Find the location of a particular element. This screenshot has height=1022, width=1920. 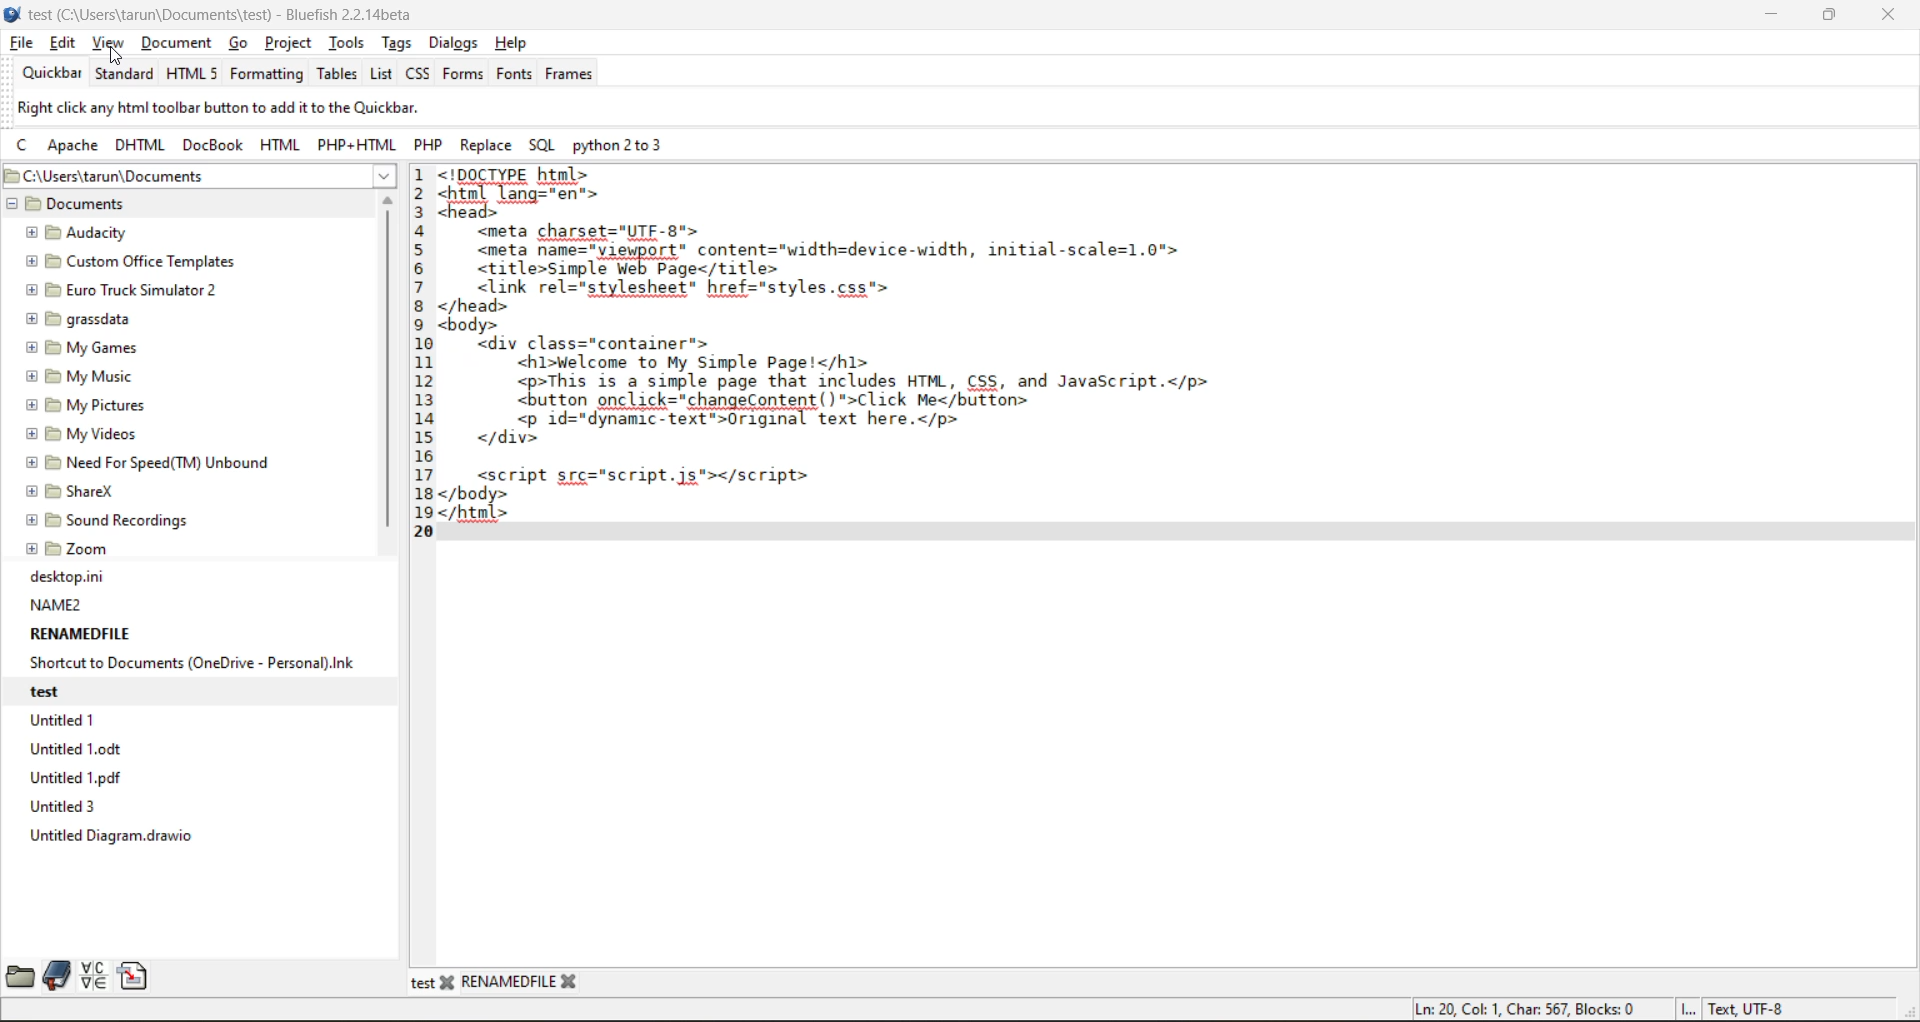

frames is located at coordinates (574, 76).